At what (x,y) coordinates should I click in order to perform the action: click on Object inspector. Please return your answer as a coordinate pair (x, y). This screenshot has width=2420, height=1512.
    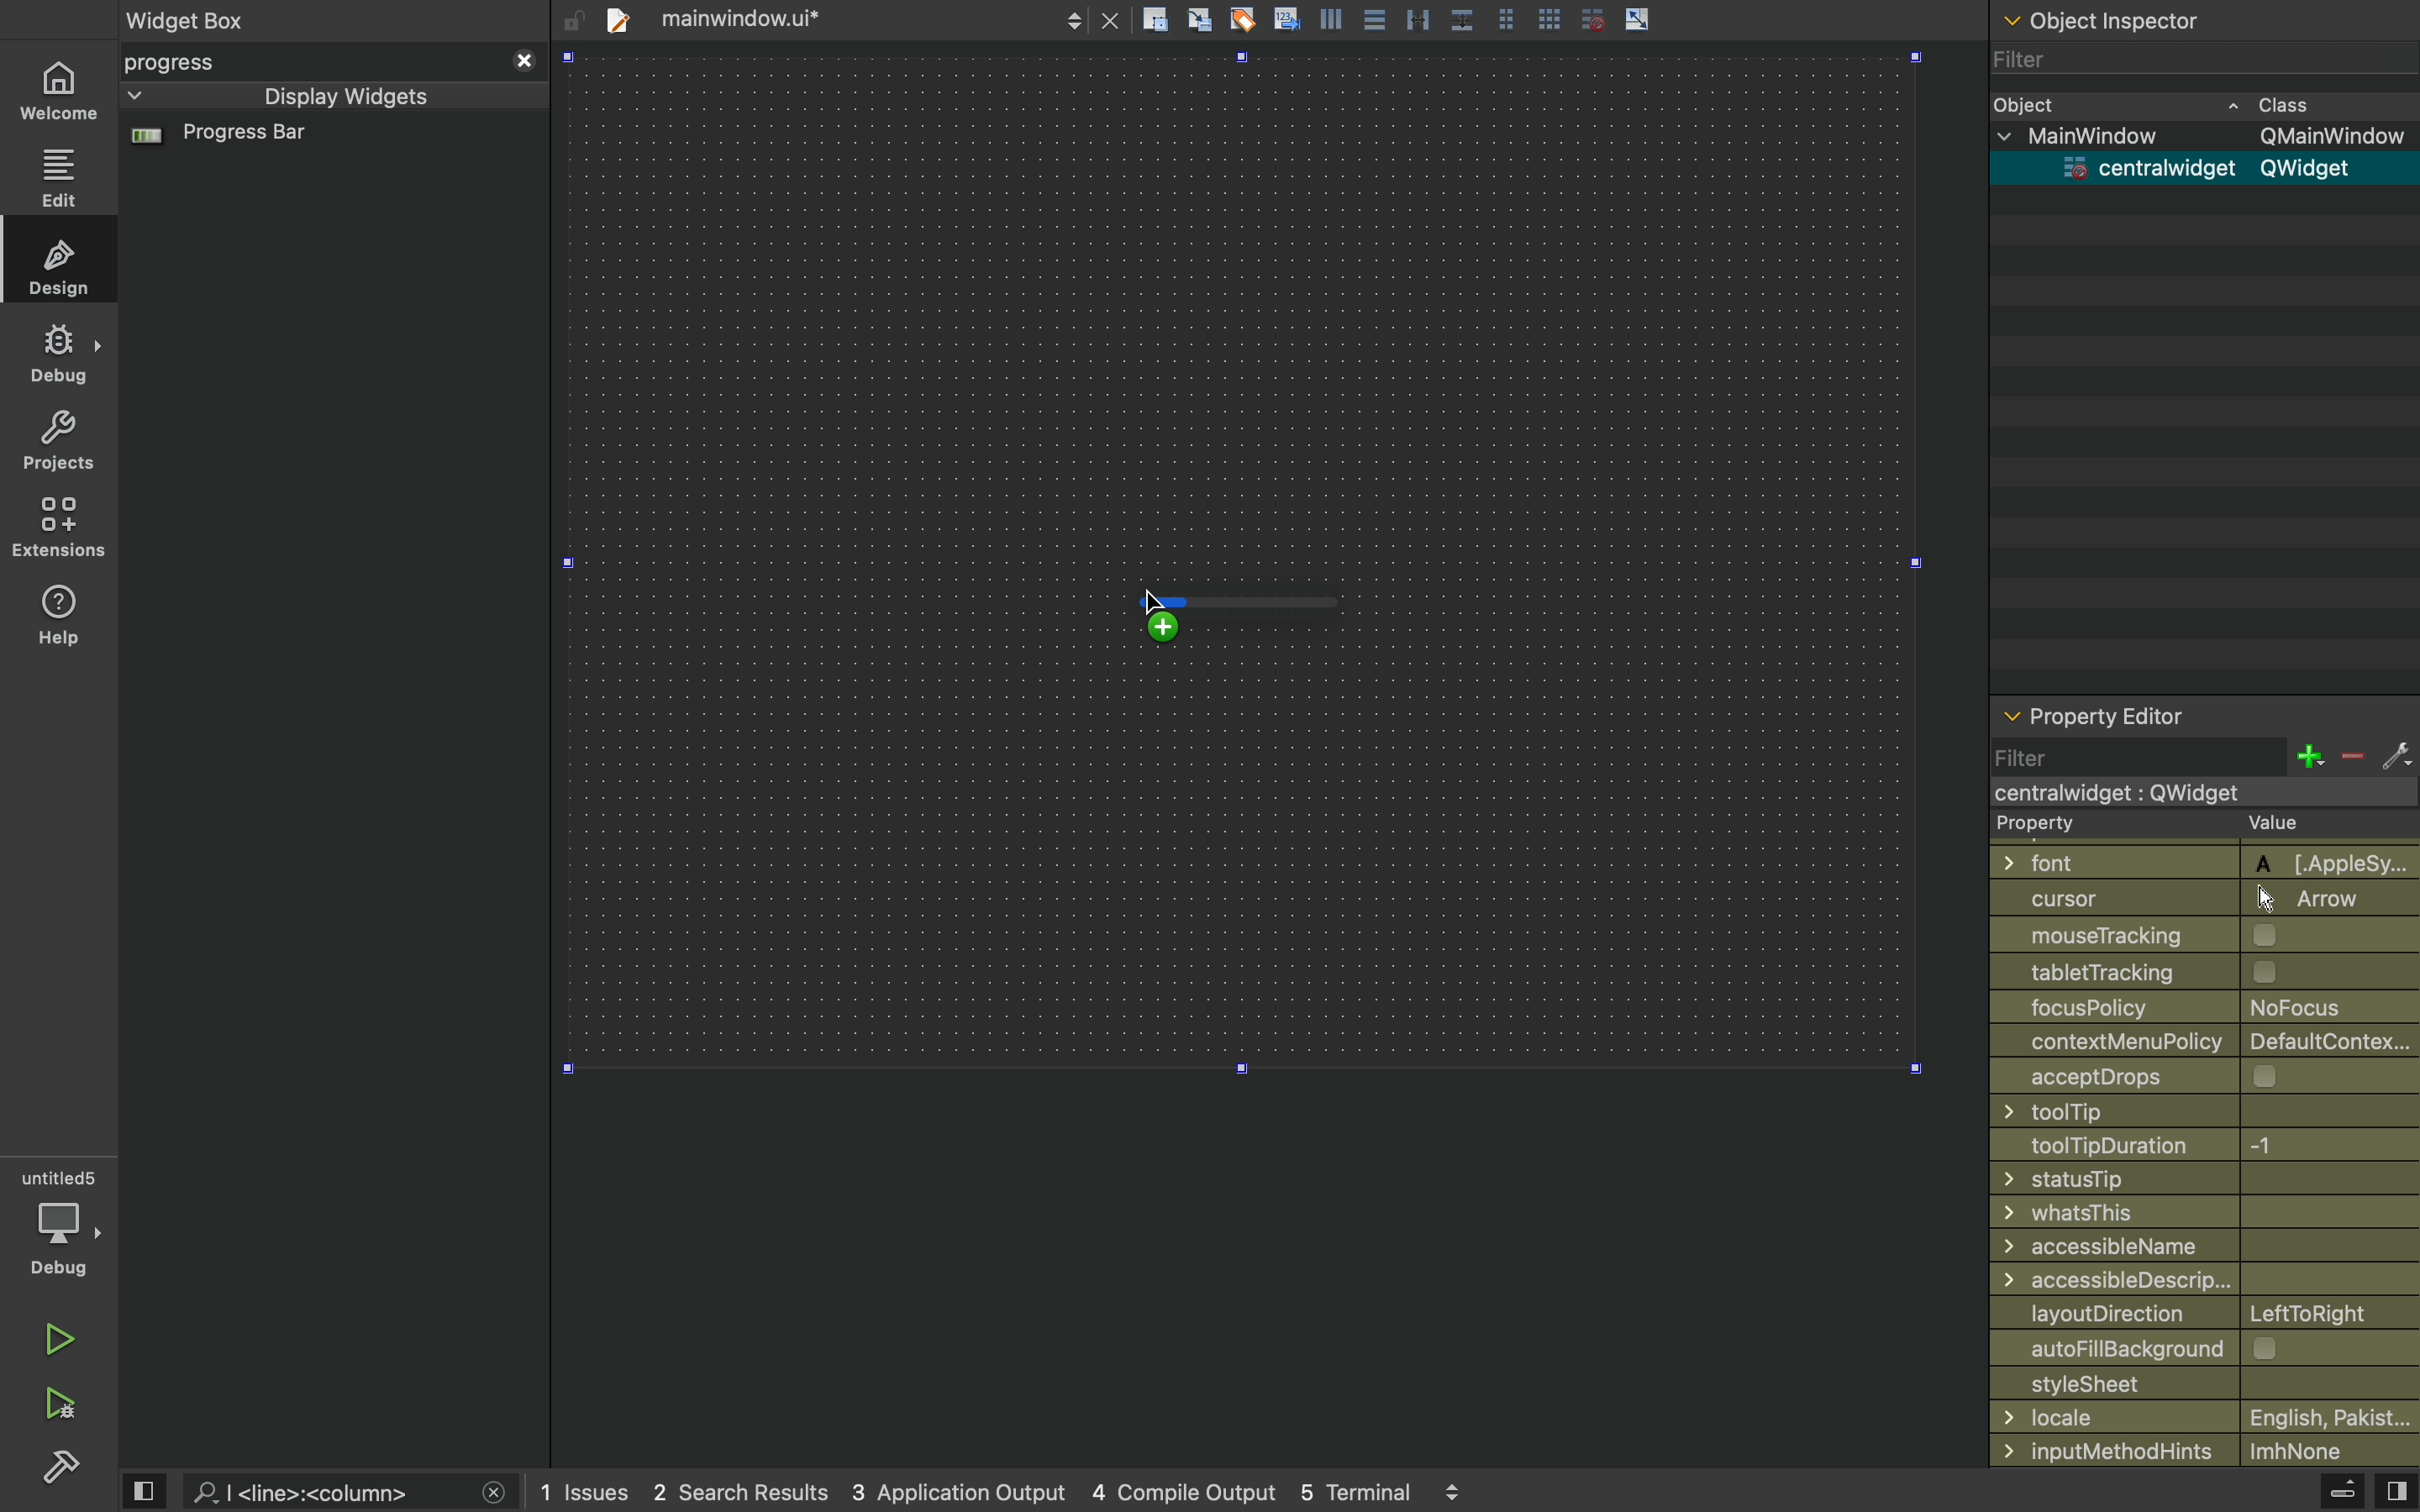
    Looking at the image, I should click on (2206, 17).